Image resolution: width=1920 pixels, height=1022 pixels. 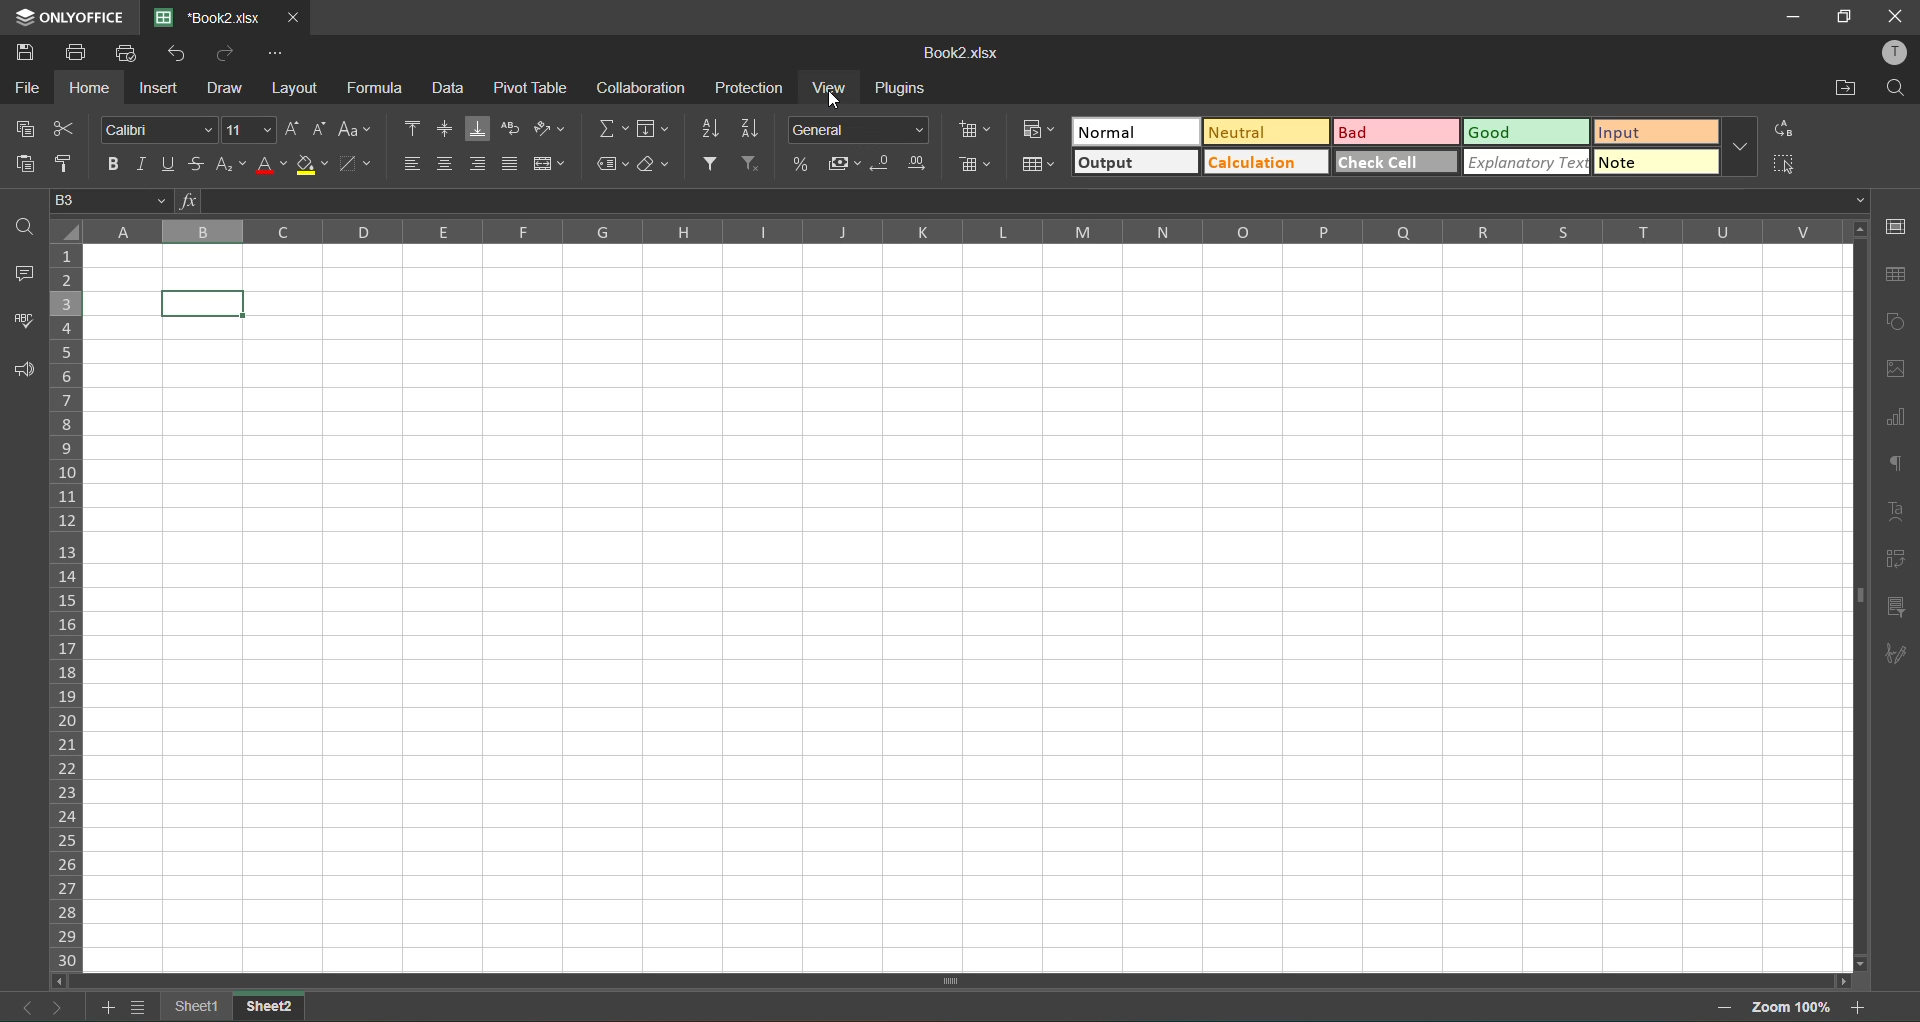 I want to click on decrease decimal, so click(x=882, y=166).